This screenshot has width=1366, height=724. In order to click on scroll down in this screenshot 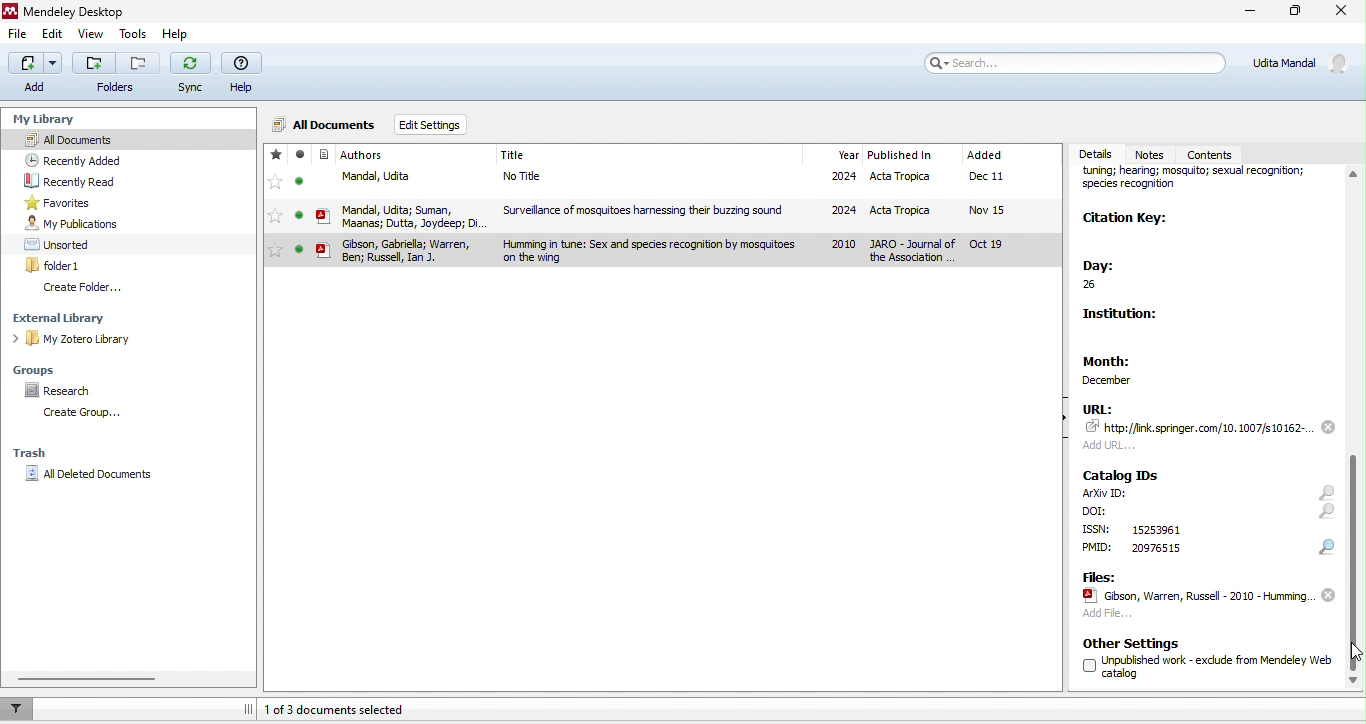, I will do `click(1357, 428)`.